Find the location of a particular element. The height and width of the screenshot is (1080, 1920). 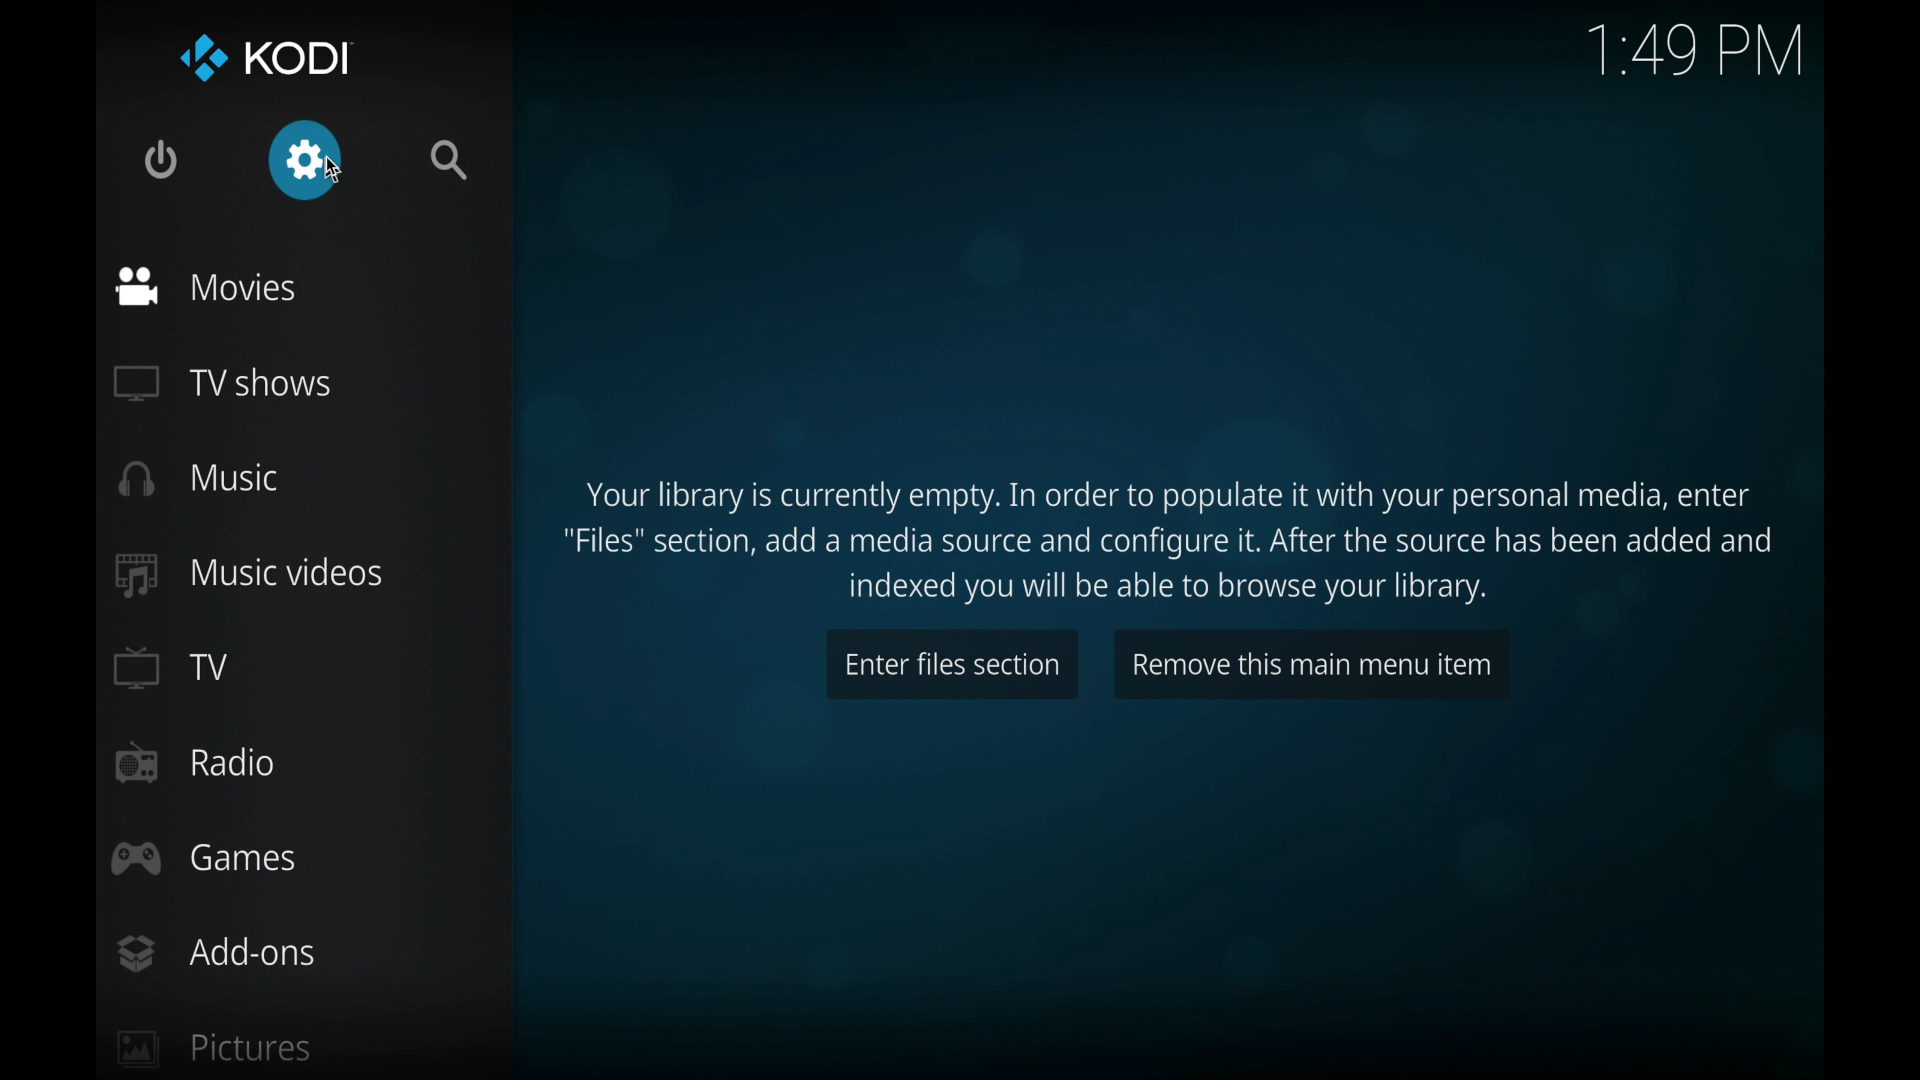

time is located at coordinates (1694, 49).